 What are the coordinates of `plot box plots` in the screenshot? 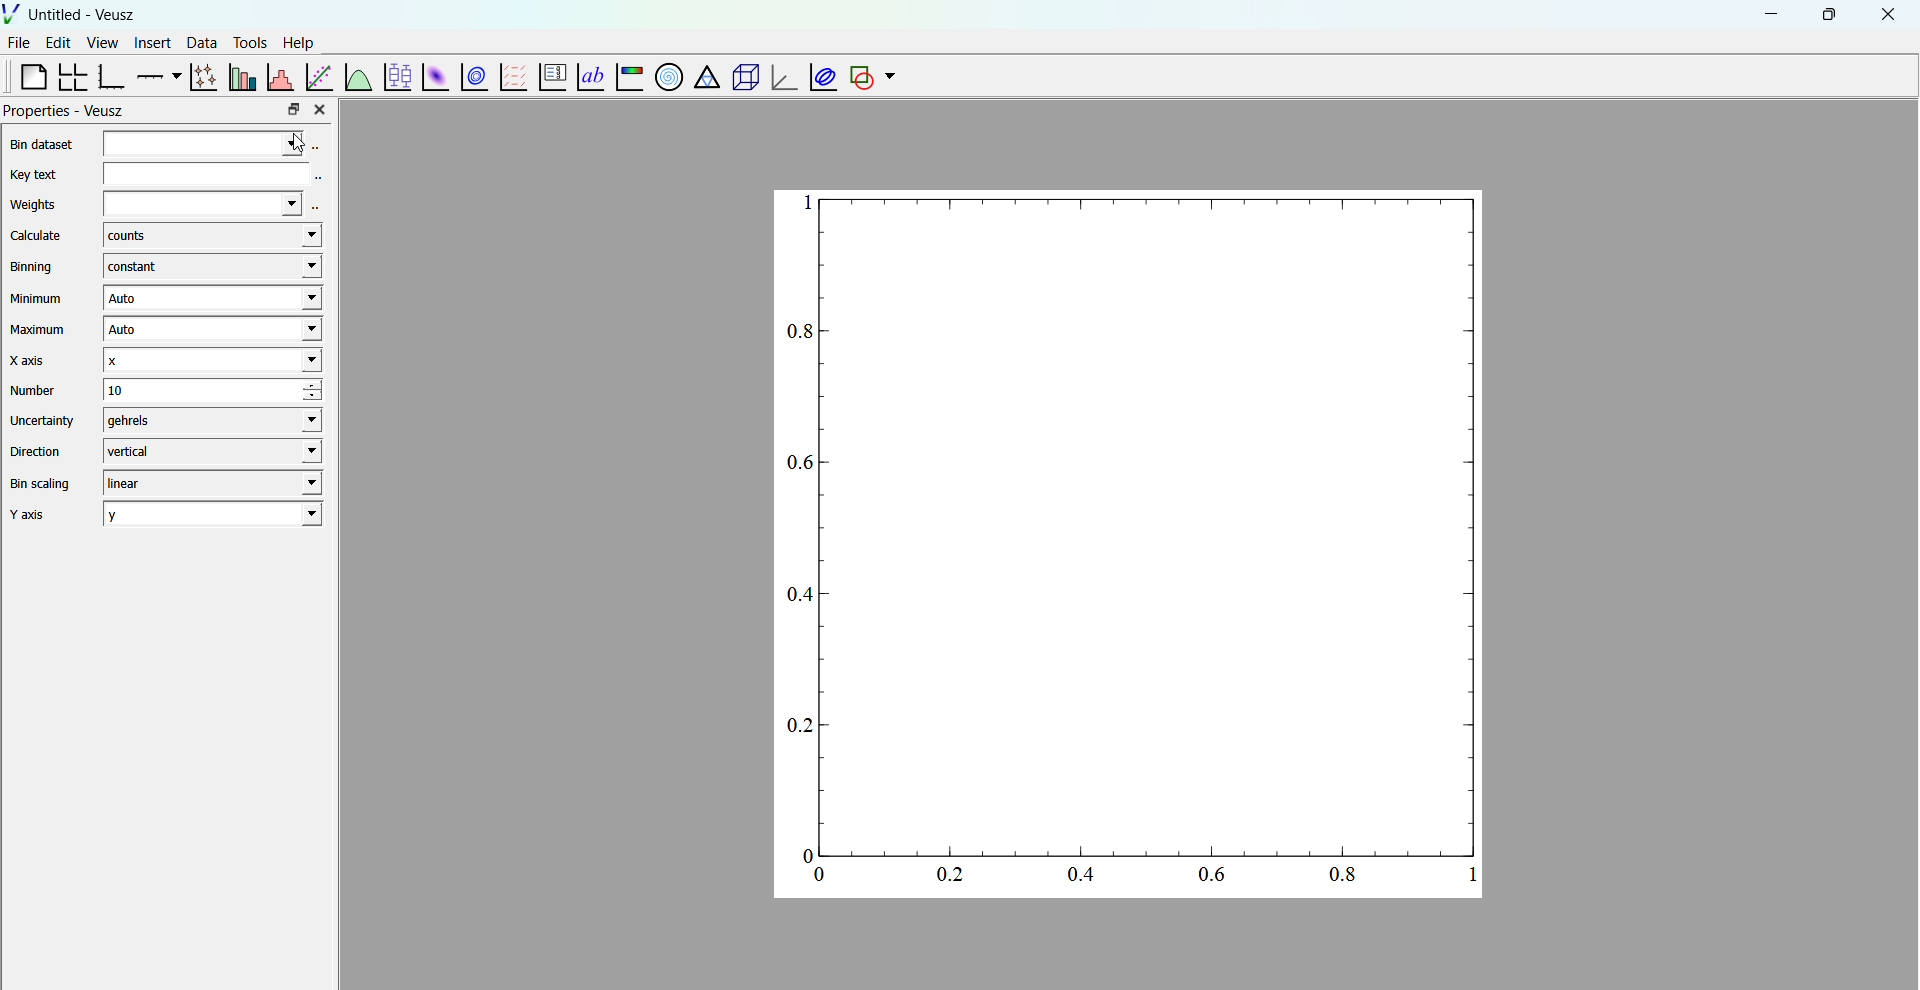 It's located at (396, 77).